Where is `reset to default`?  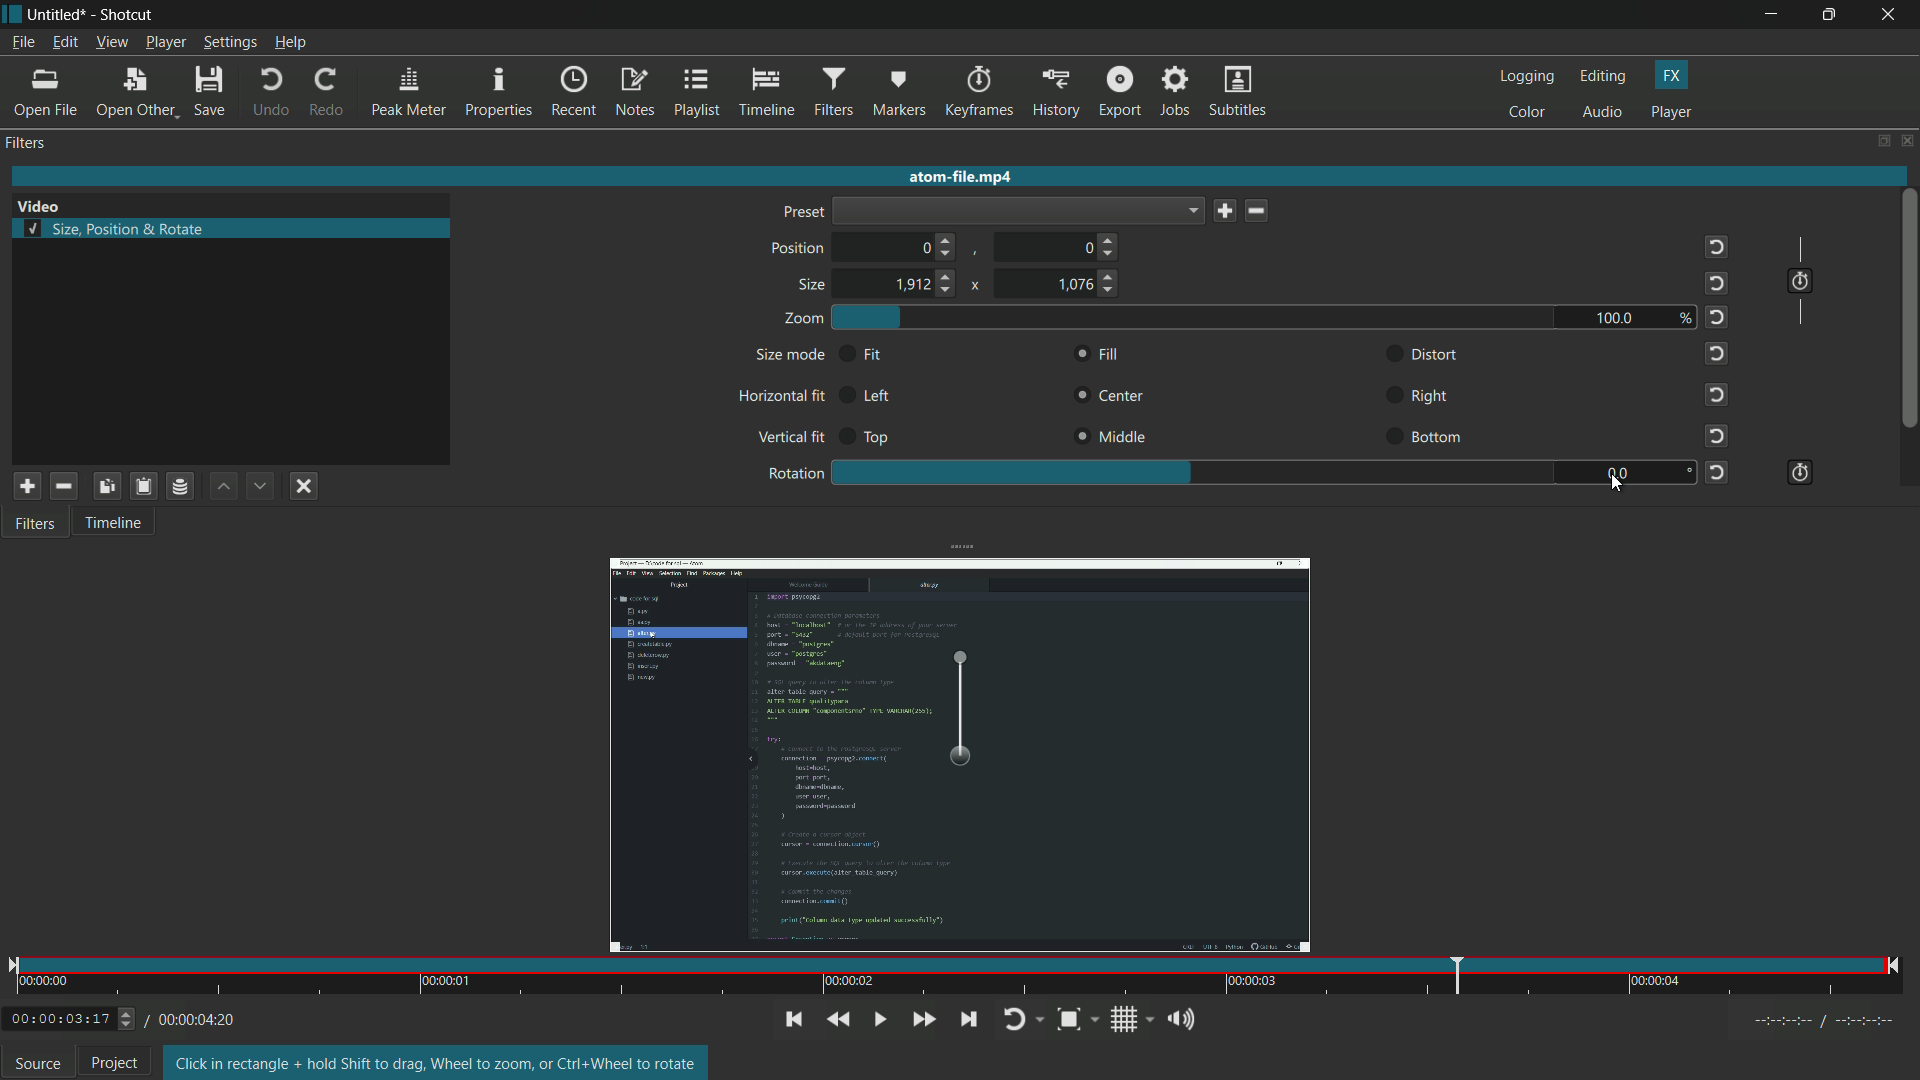
reset to default is located at coordinates (1718, 471).